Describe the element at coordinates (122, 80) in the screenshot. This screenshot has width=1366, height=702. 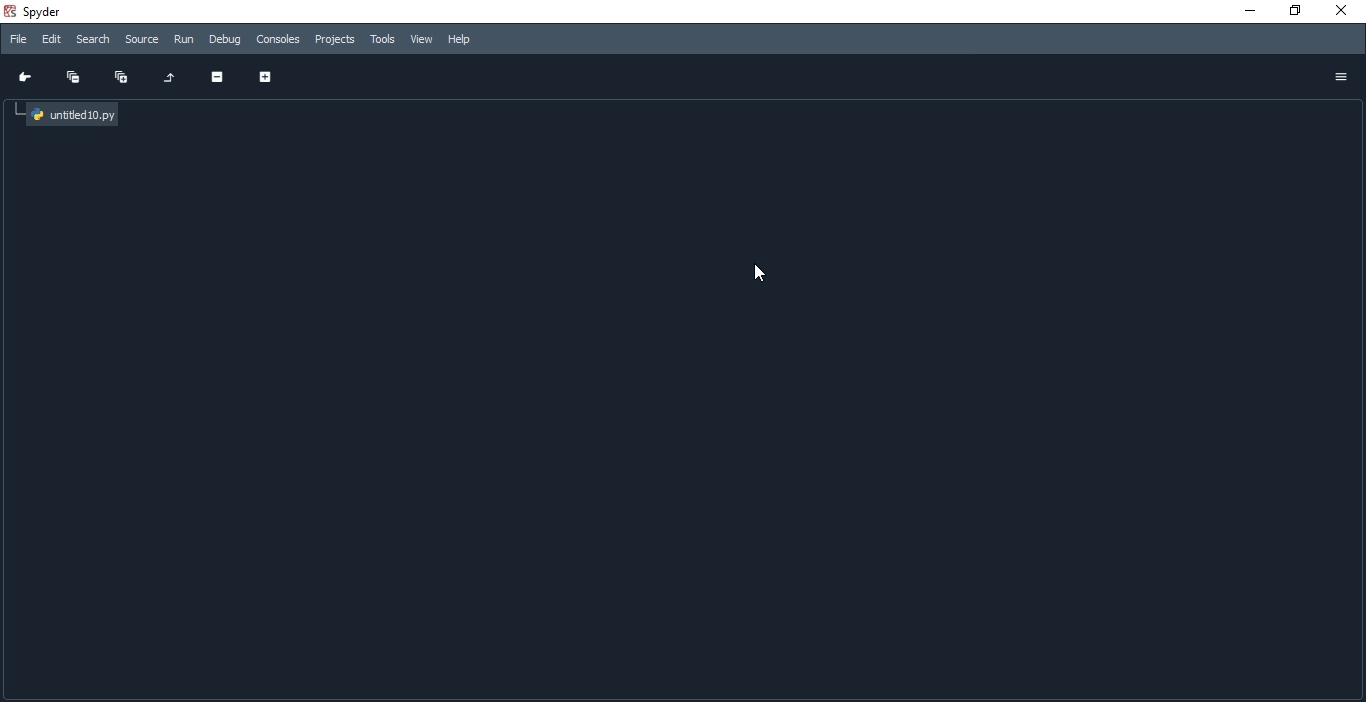
I see `Expand all` at that location.